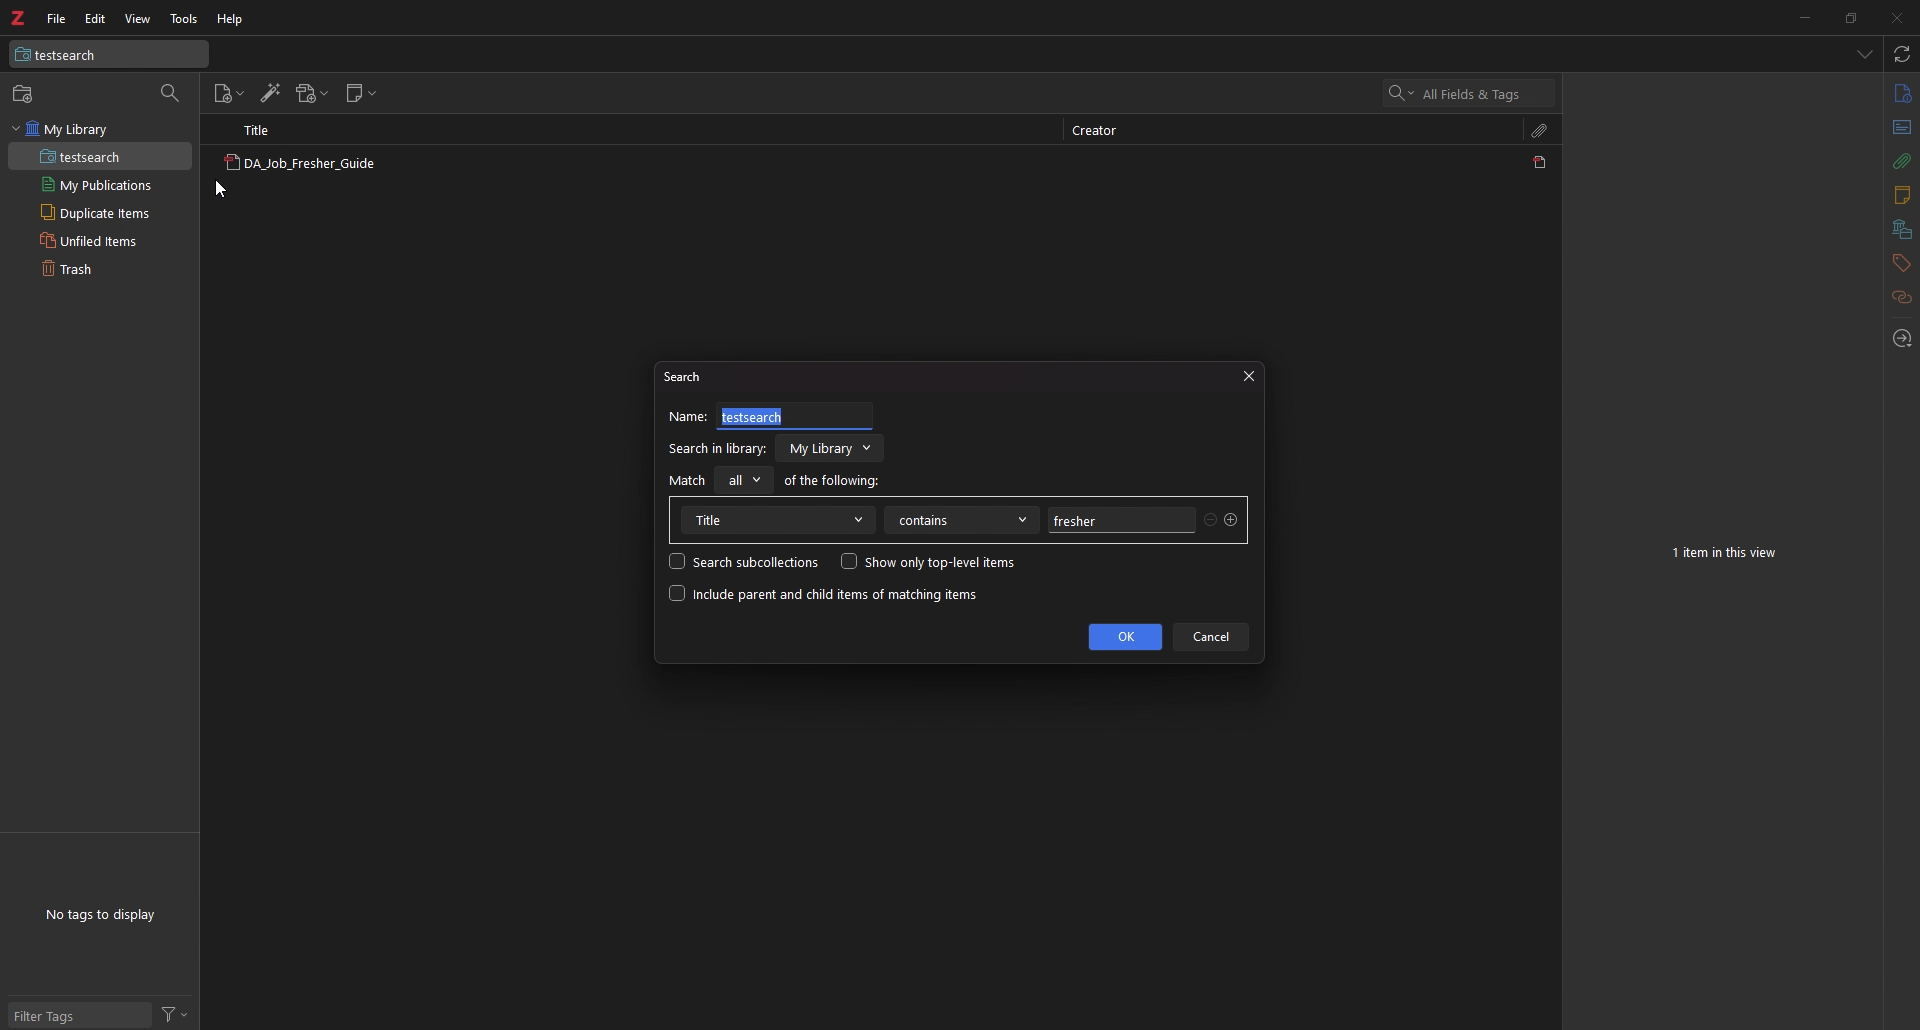 This screenshot has height=1030, width=1920. I want to click on show only top level items, so click(928, 561).